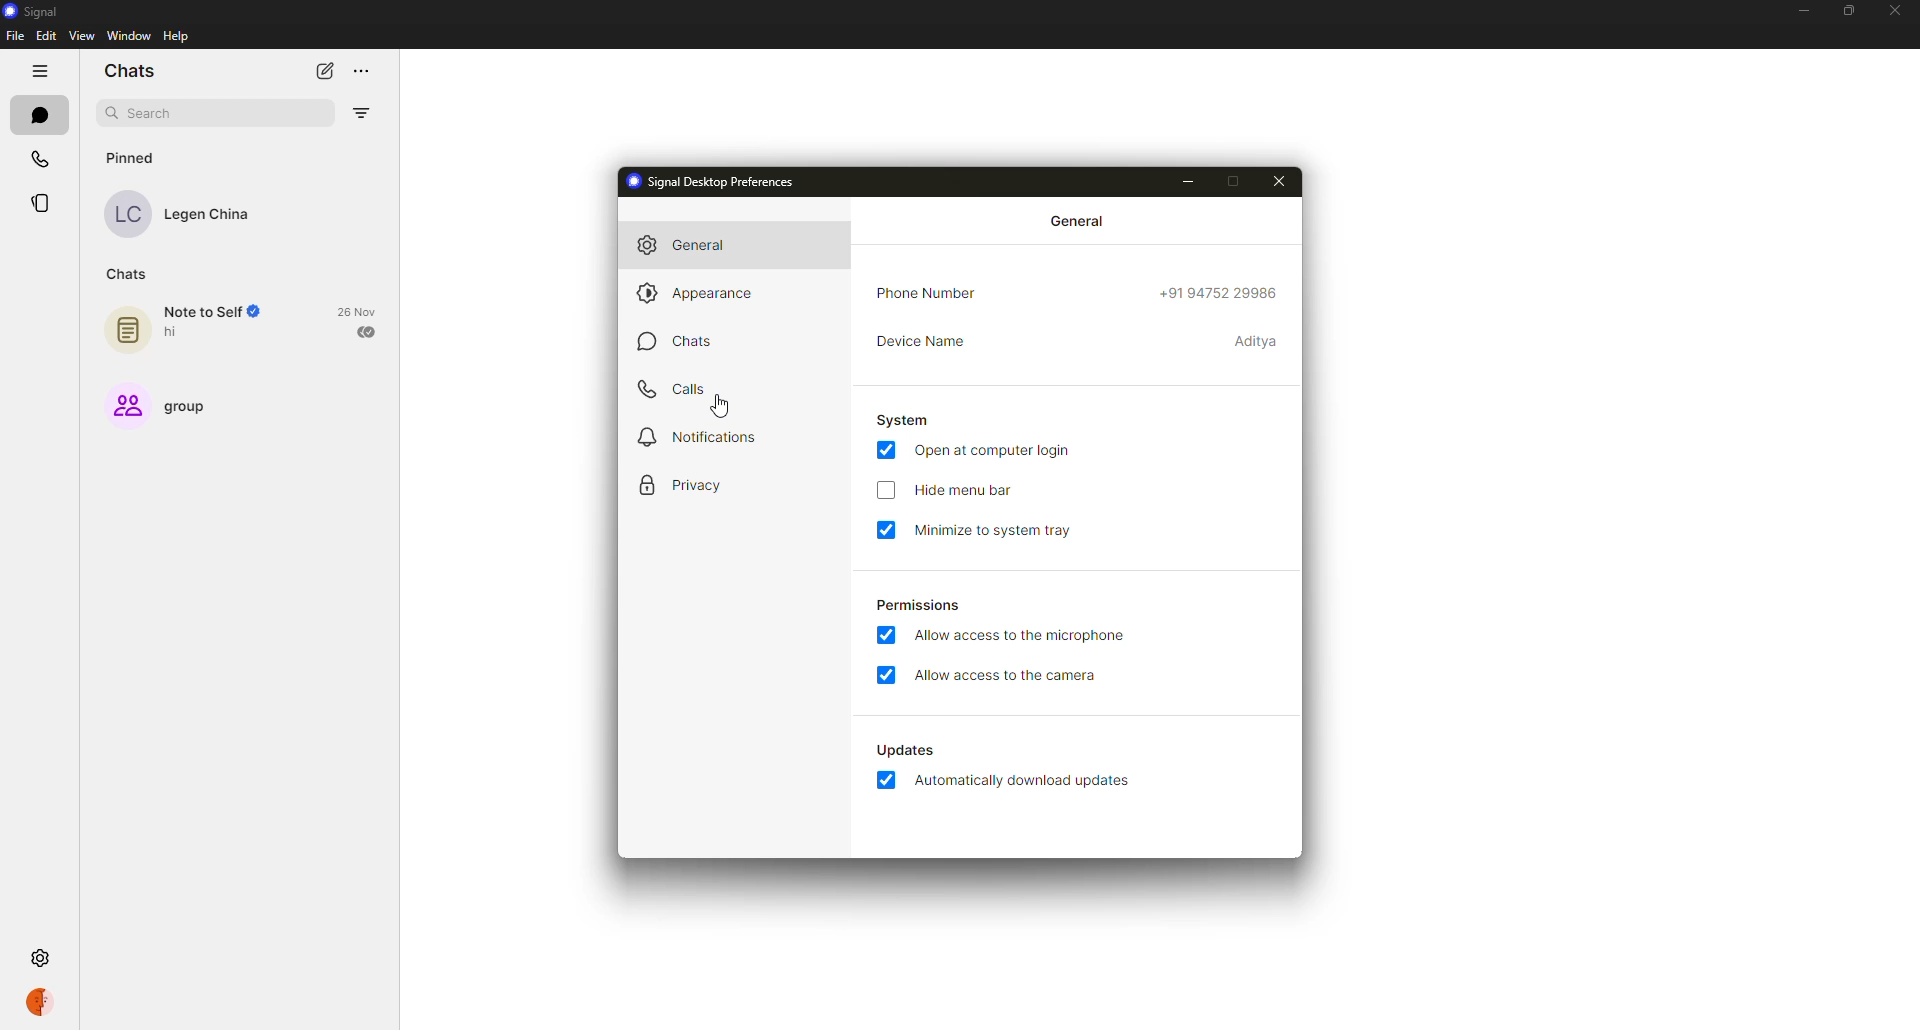 The height and width of the screenshot is (1030, 1920). I want to click on view, so click(82, 36).